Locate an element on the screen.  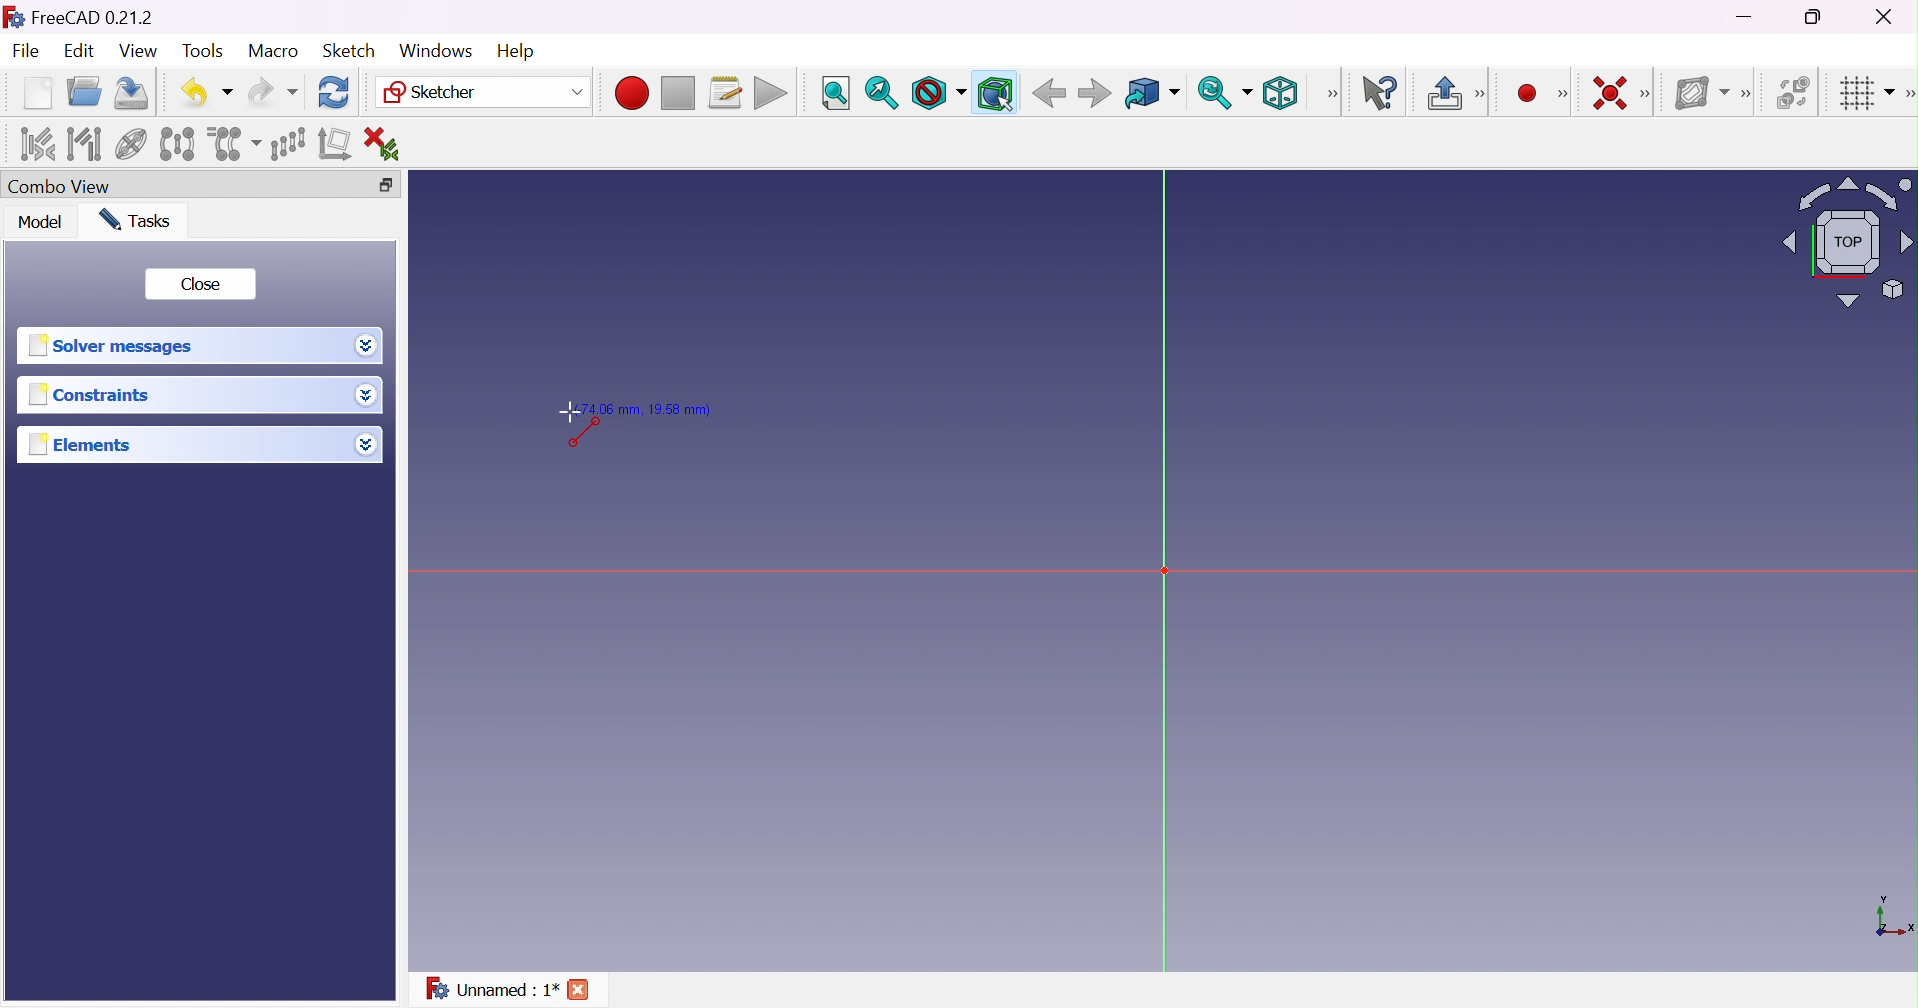
Drop down is located at coordinates (369, 447).